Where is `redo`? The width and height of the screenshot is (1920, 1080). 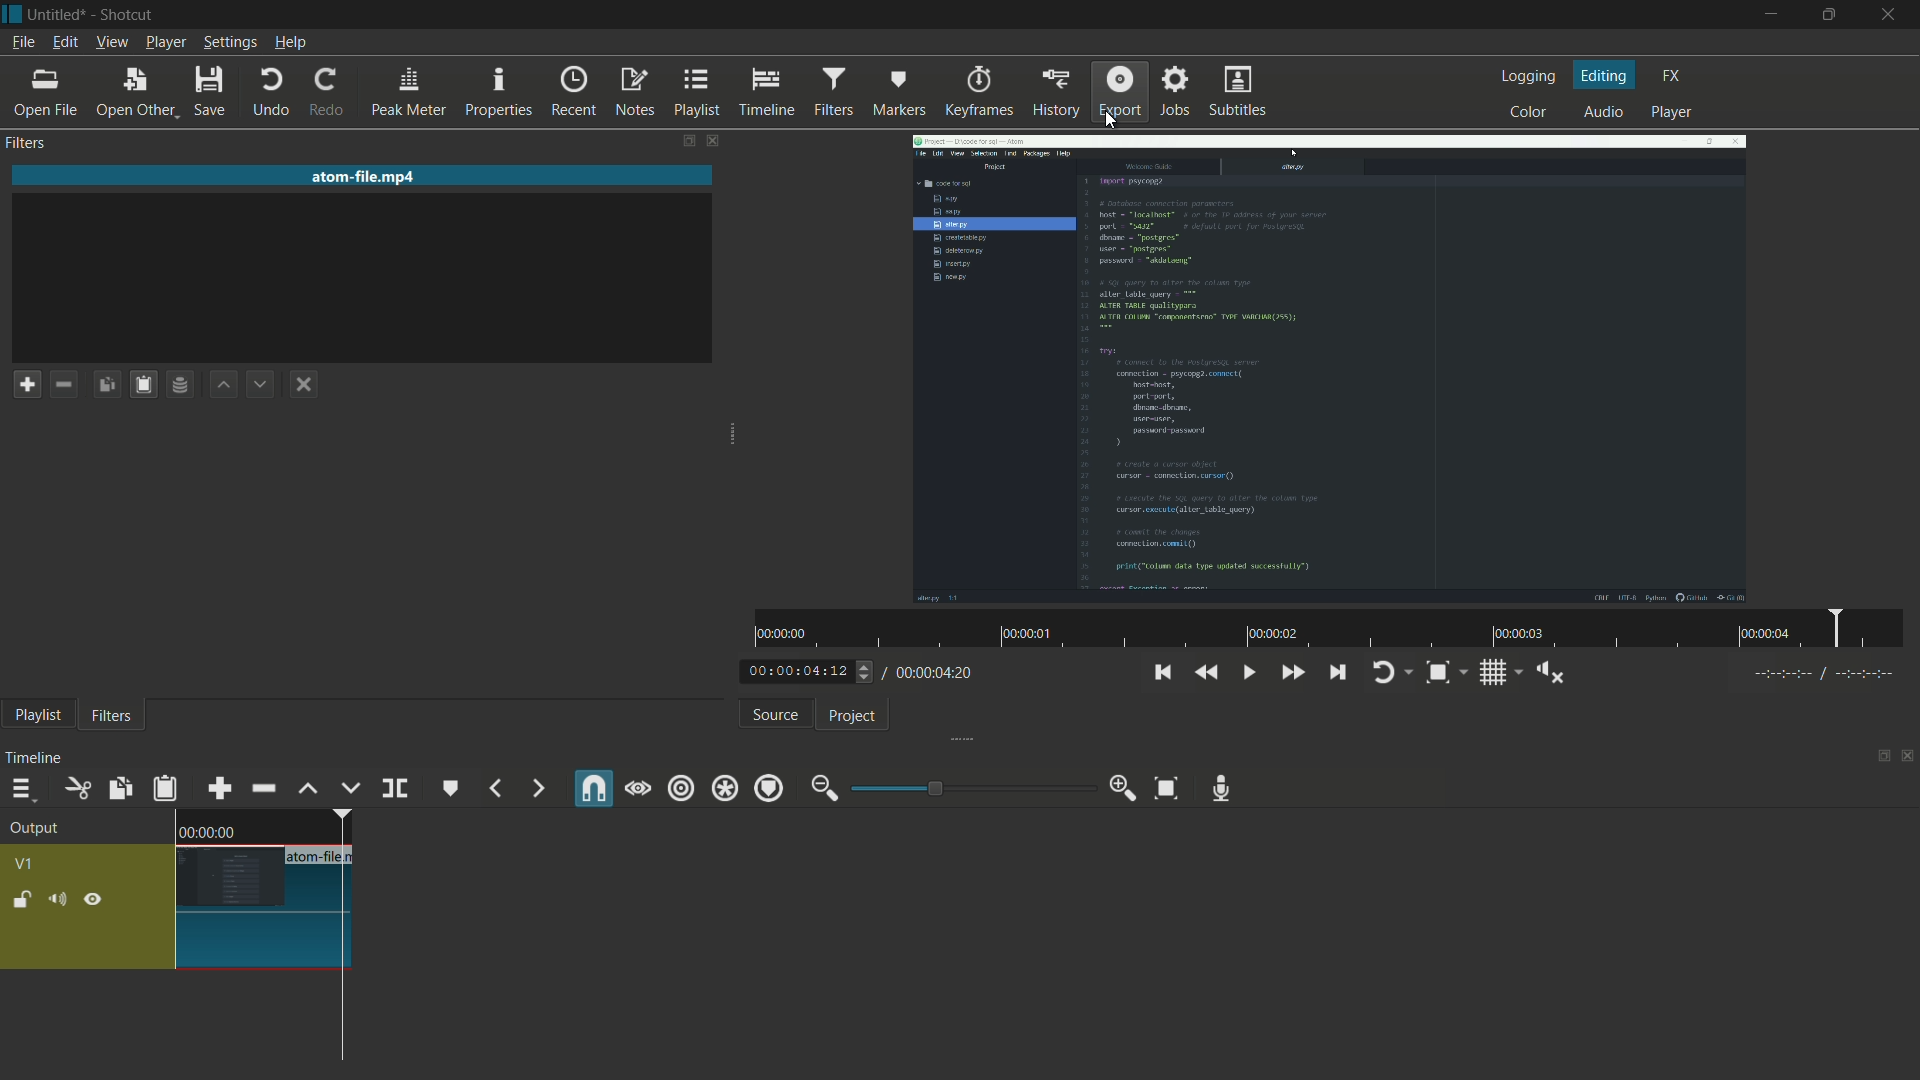
redo is located at coordinates (332, 94).